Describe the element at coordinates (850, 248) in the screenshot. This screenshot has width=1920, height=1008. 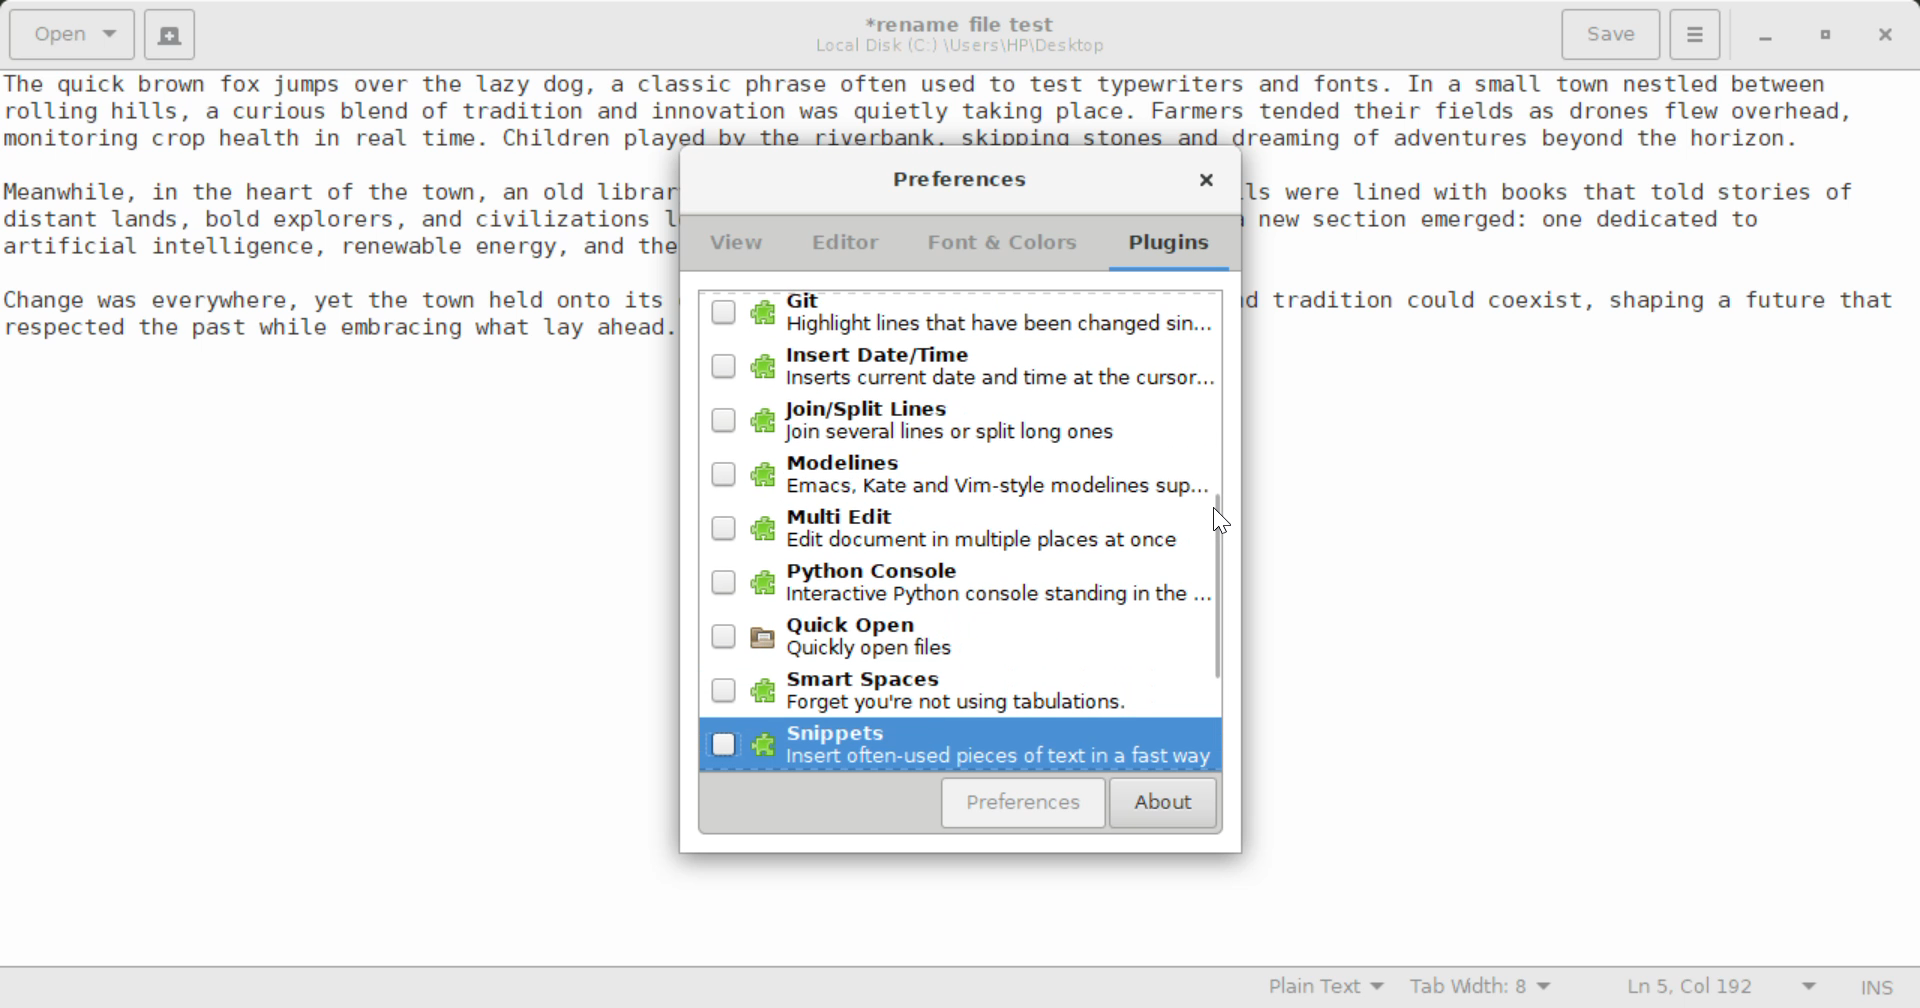
I see `Editor Tab` at that location.